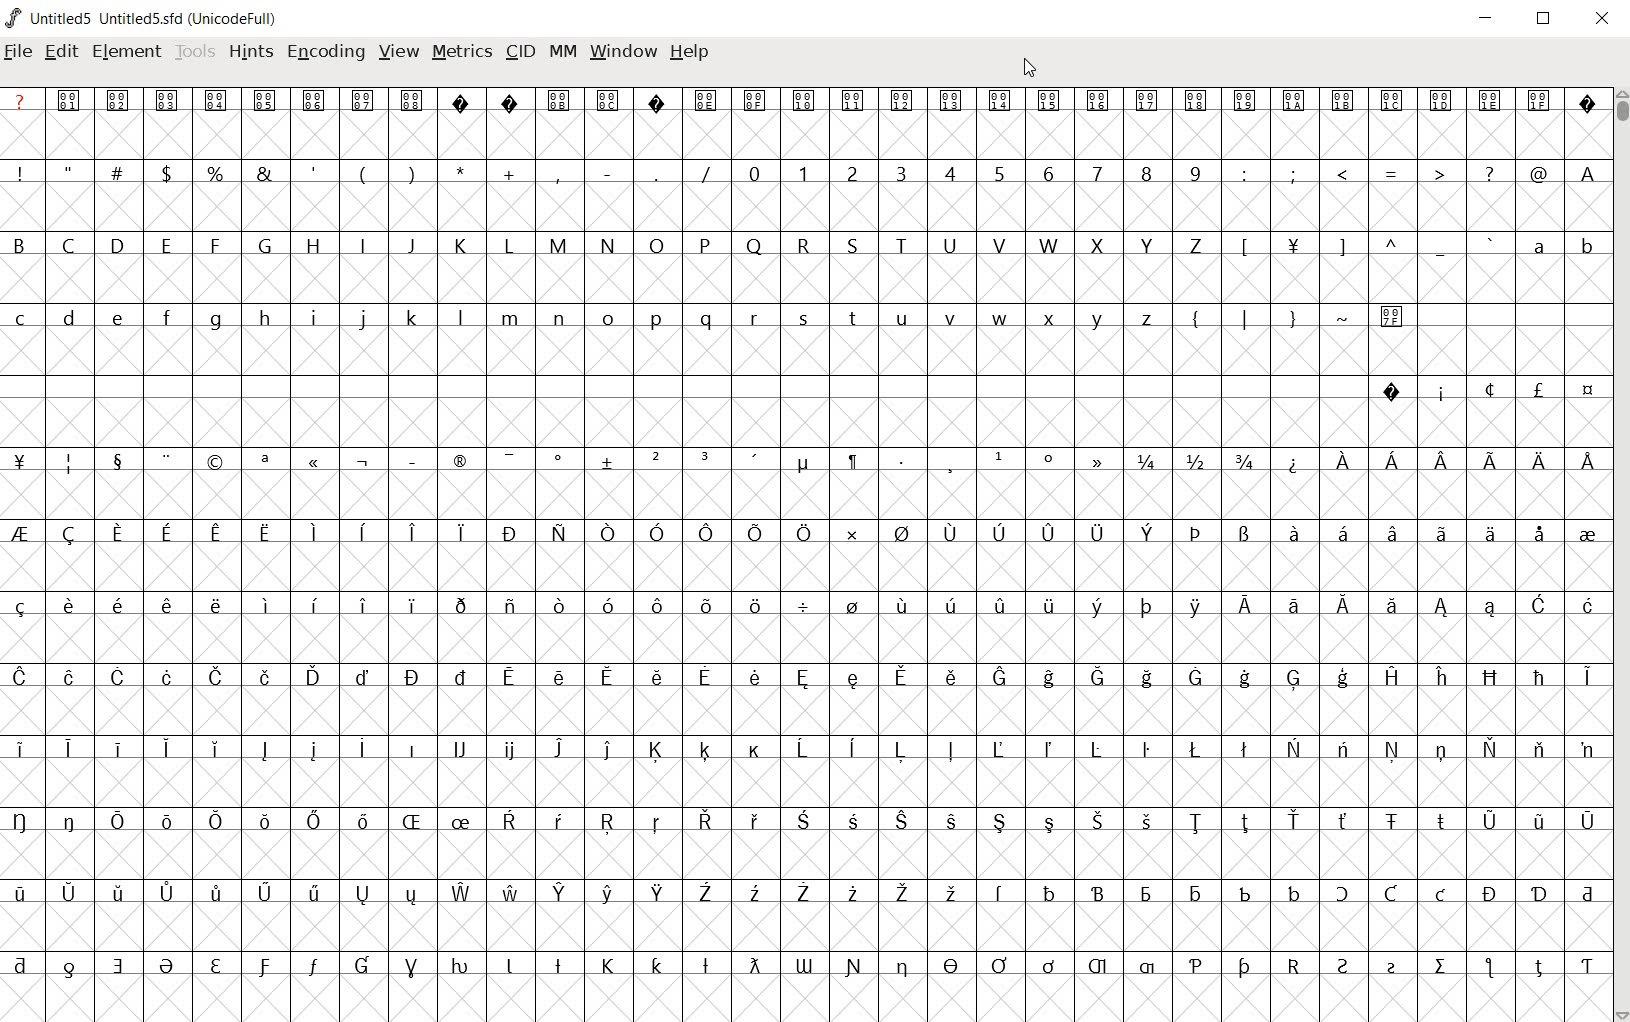  I want to click on logo, so click(14, 17).